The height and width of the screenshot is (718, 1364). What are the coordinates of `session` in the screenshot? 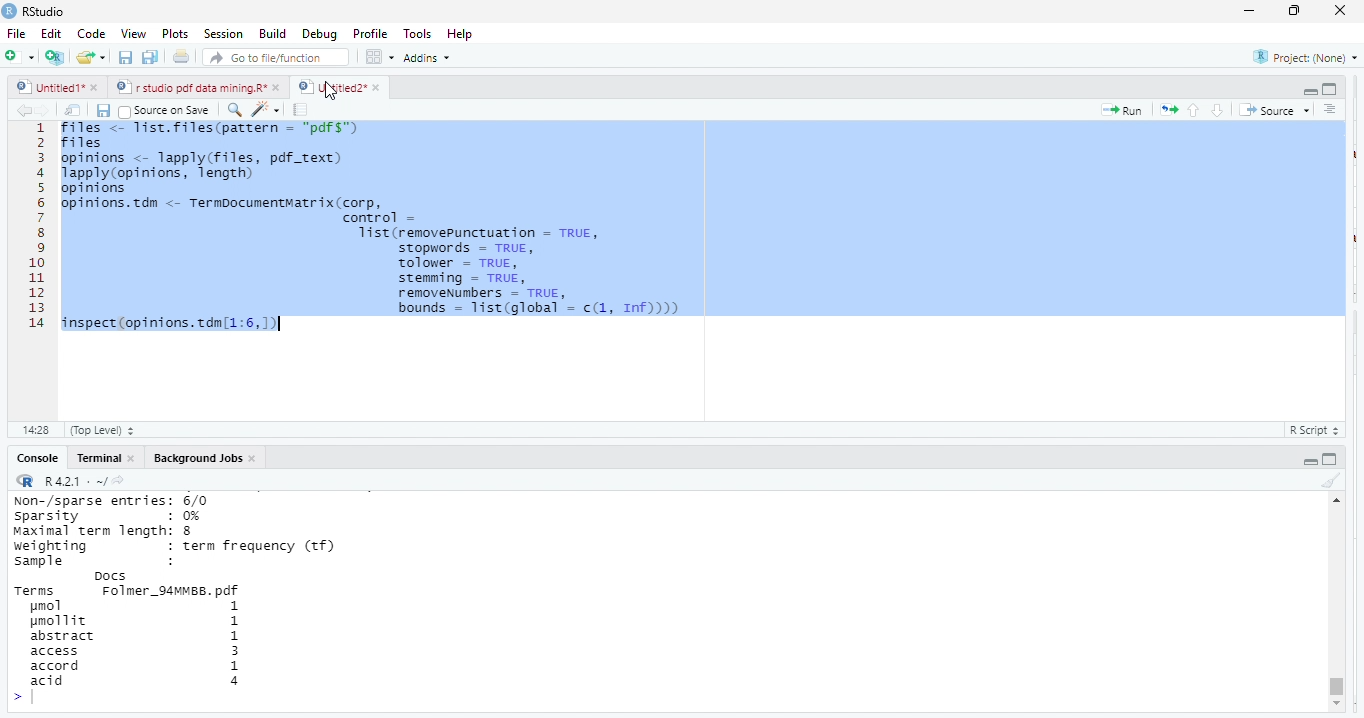 It's located at (222, 34).